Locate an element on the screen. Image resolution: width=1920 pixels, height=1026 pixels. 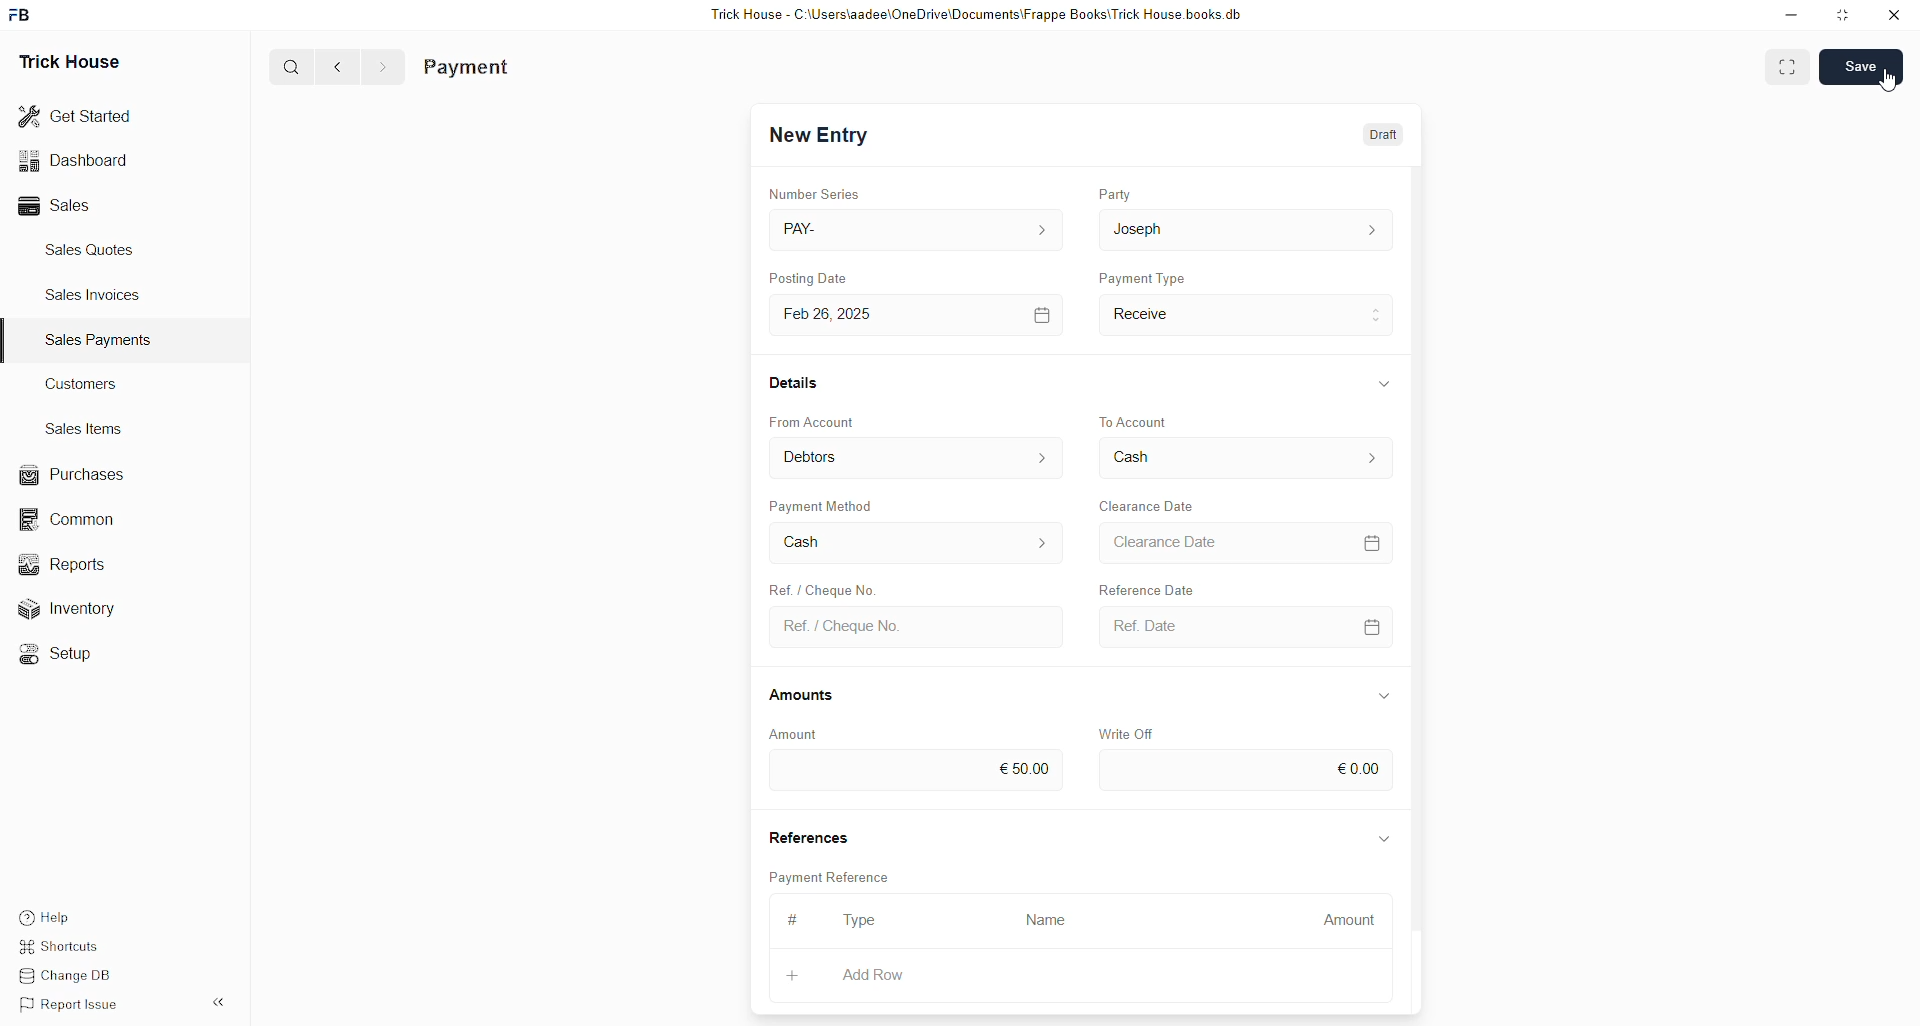
logo is located at coordinates (21, 15).